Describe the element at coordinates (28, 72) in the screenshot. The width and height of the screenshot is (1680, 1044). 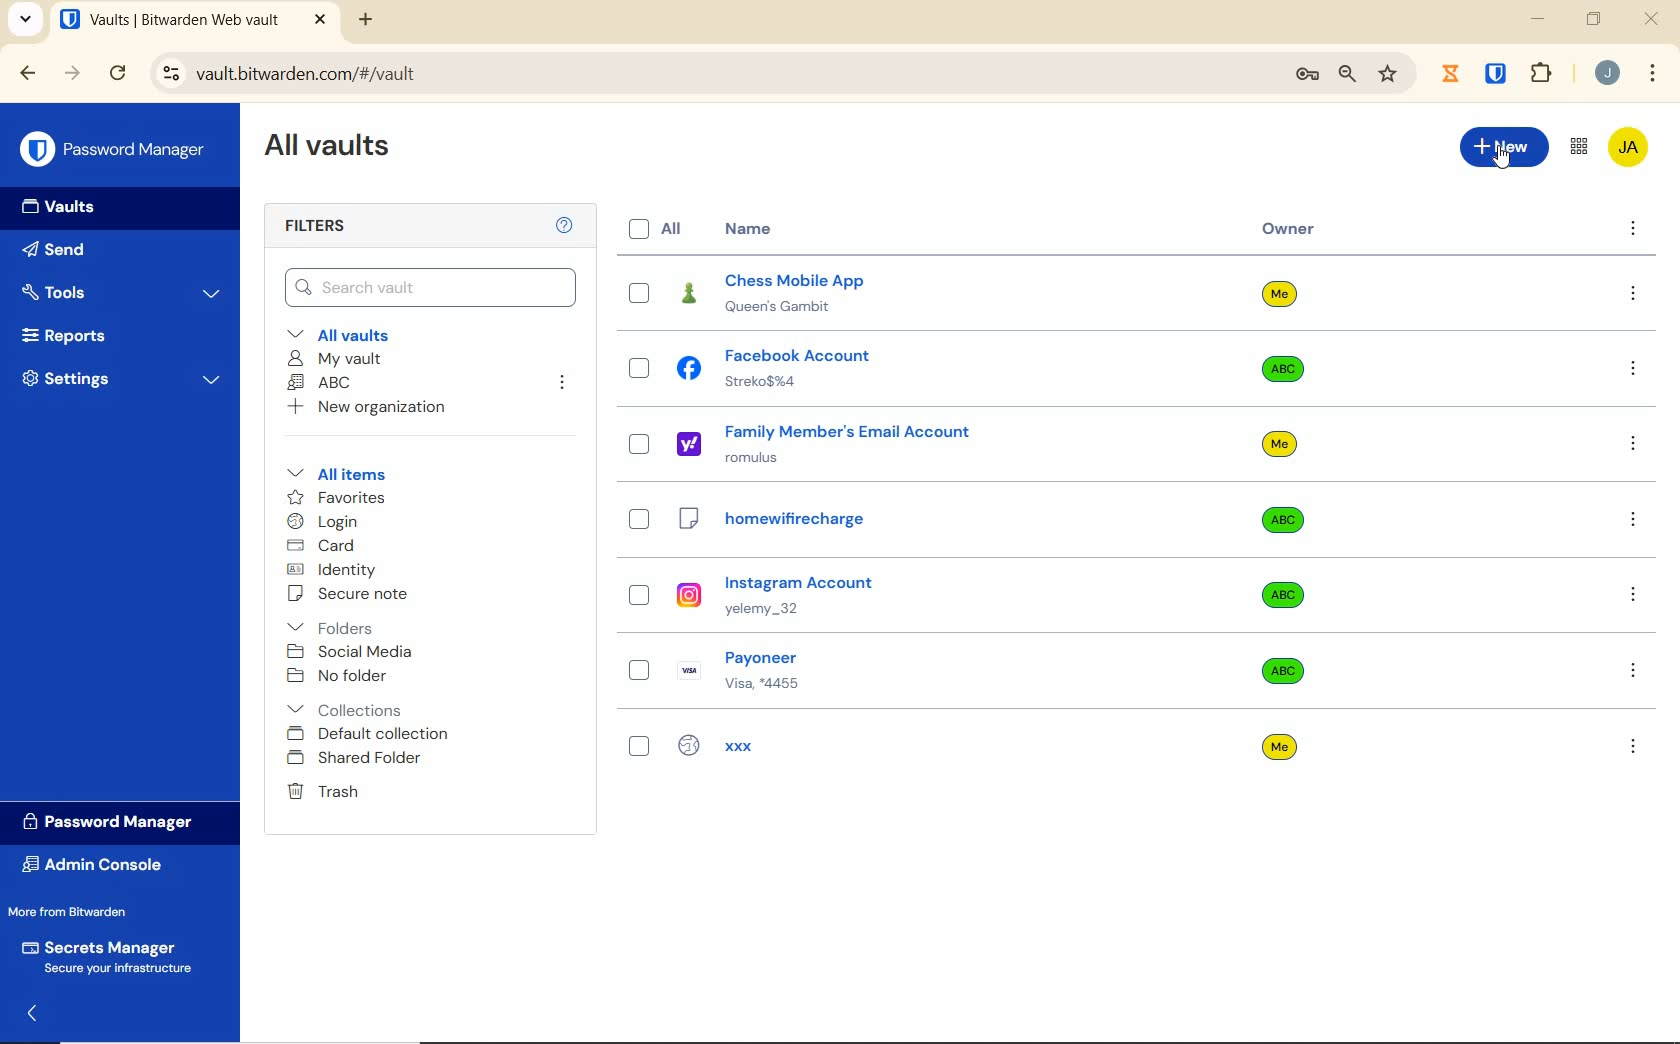
I see `BACK` at that location.